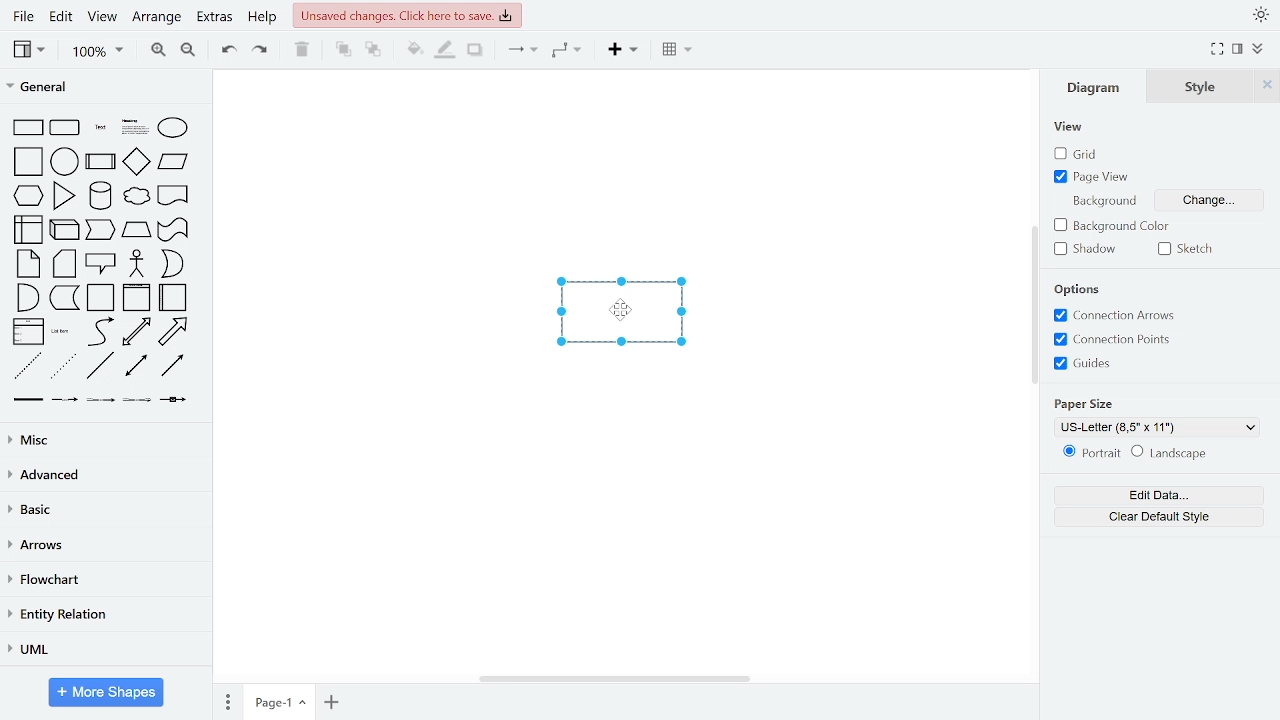 The width and height of the screenshot is (1280, 720). Describe the element at coordinates (134, 229) in the screenshot. I see `general shapes` at that location.